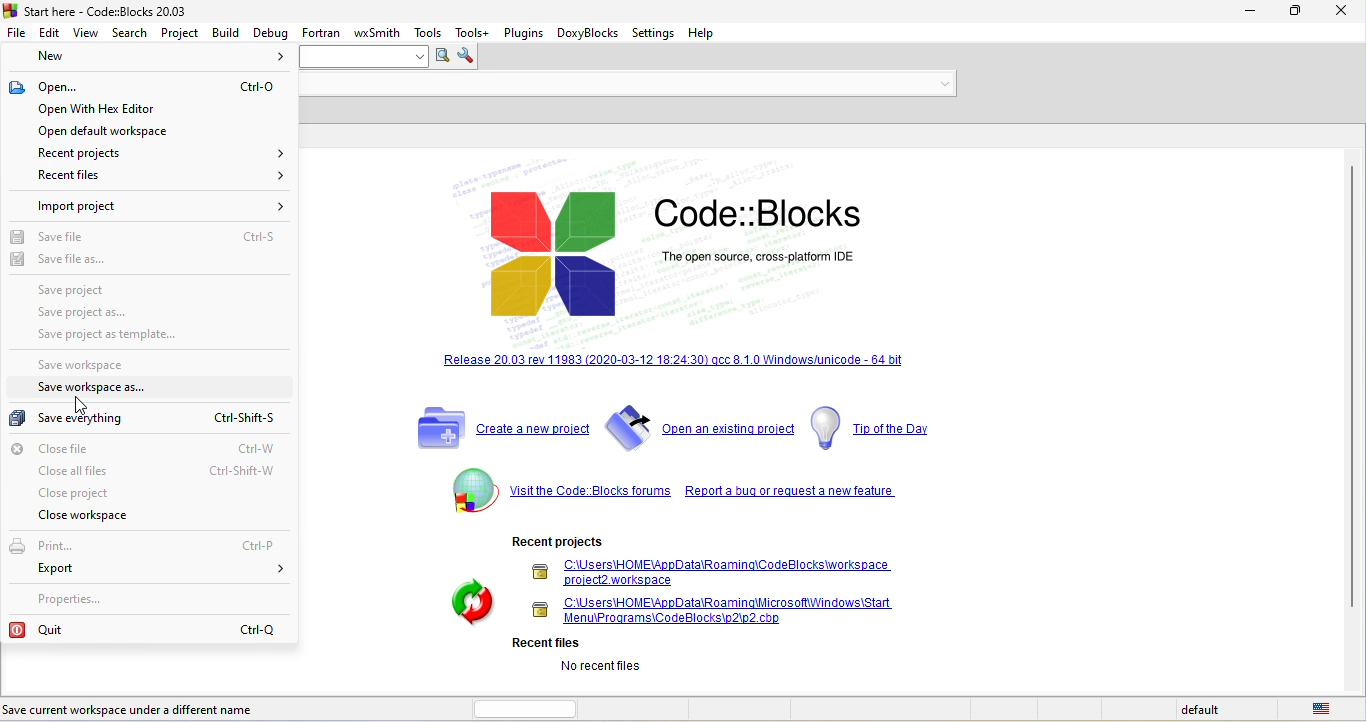 This screenshot has width=1366, height=722. What do you see at coordinates (95, 366) in the screenshot?
I see `save workspace` at bounding box center [95, 366].